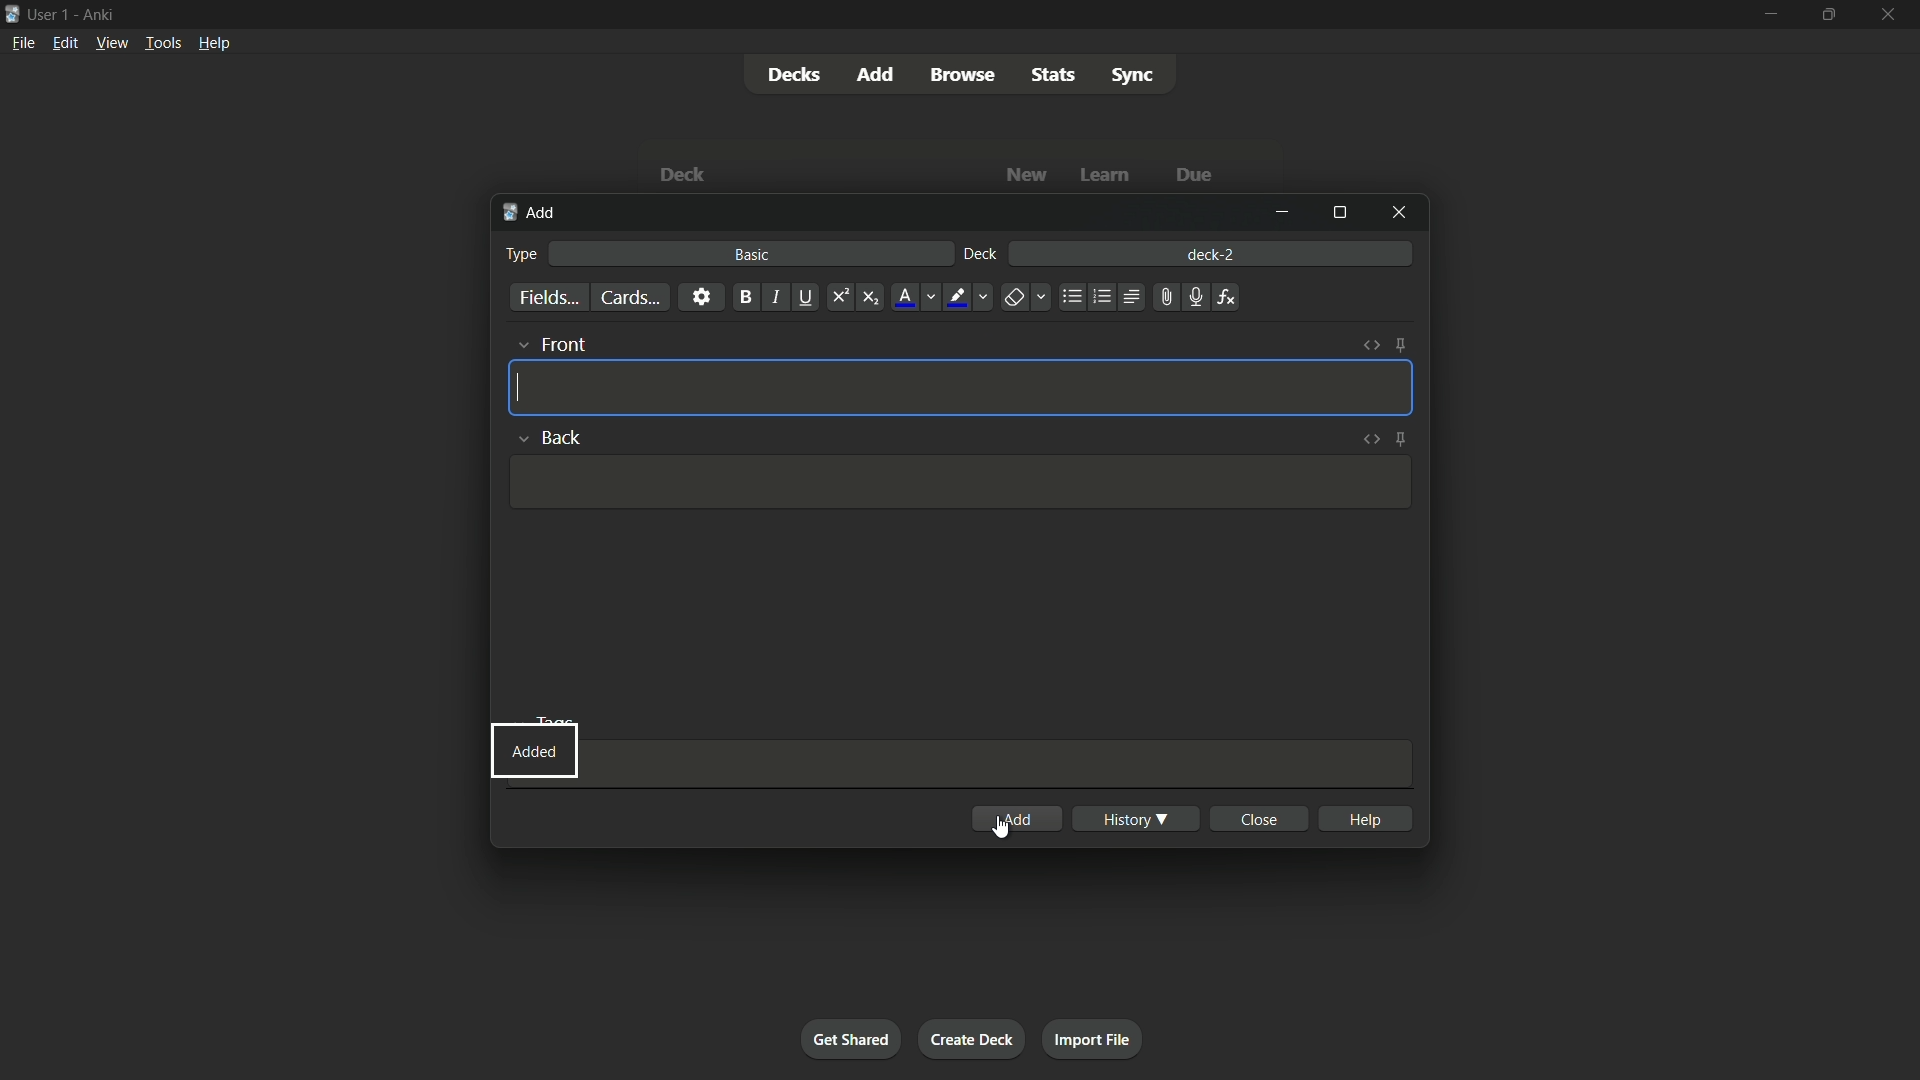  I want to click on close, so click(1258, 819).